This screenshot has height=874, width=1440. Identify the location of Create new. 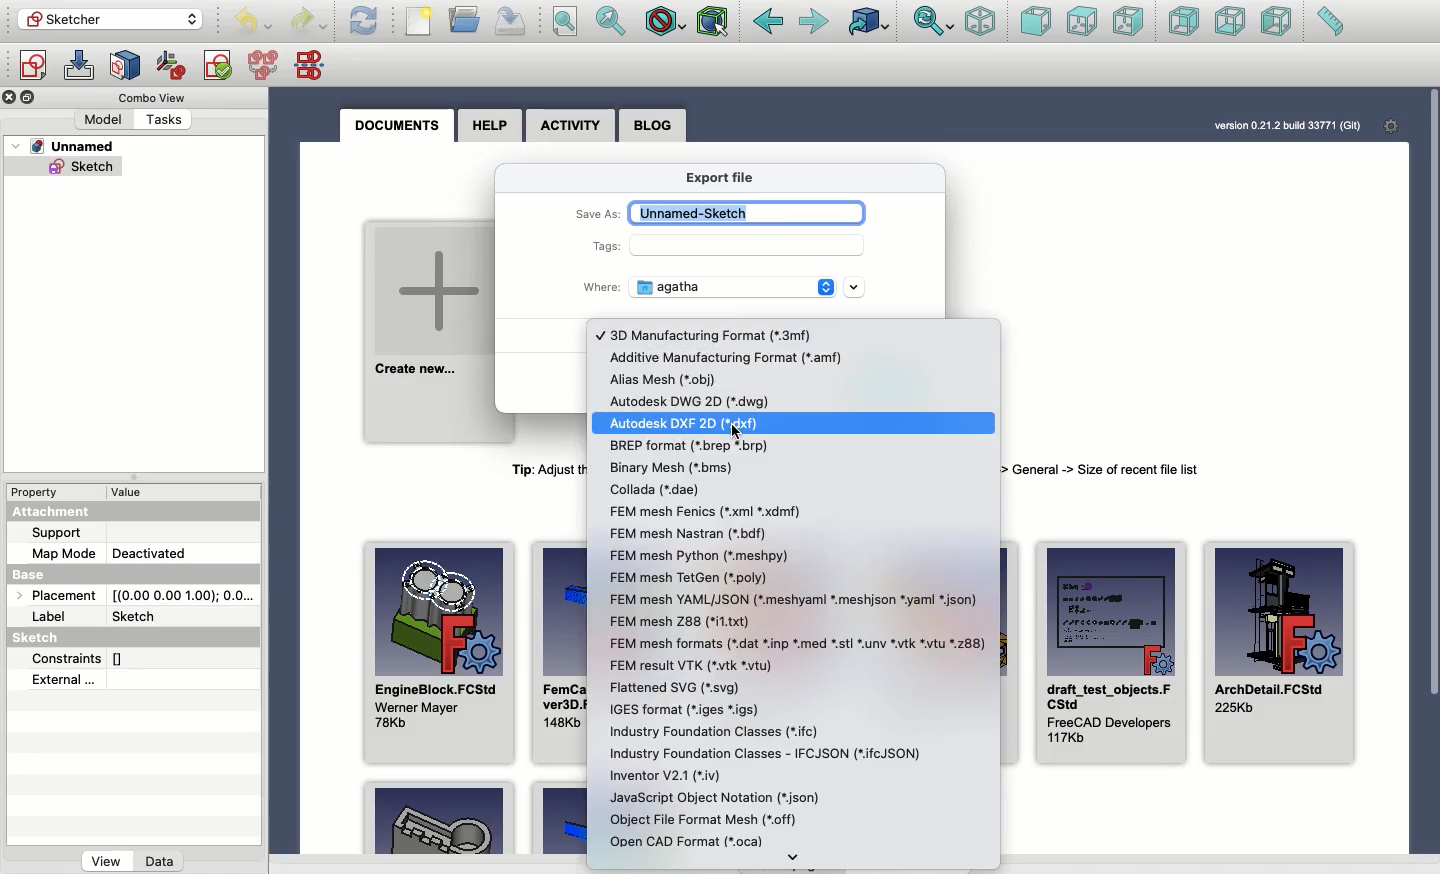
(428, 331).